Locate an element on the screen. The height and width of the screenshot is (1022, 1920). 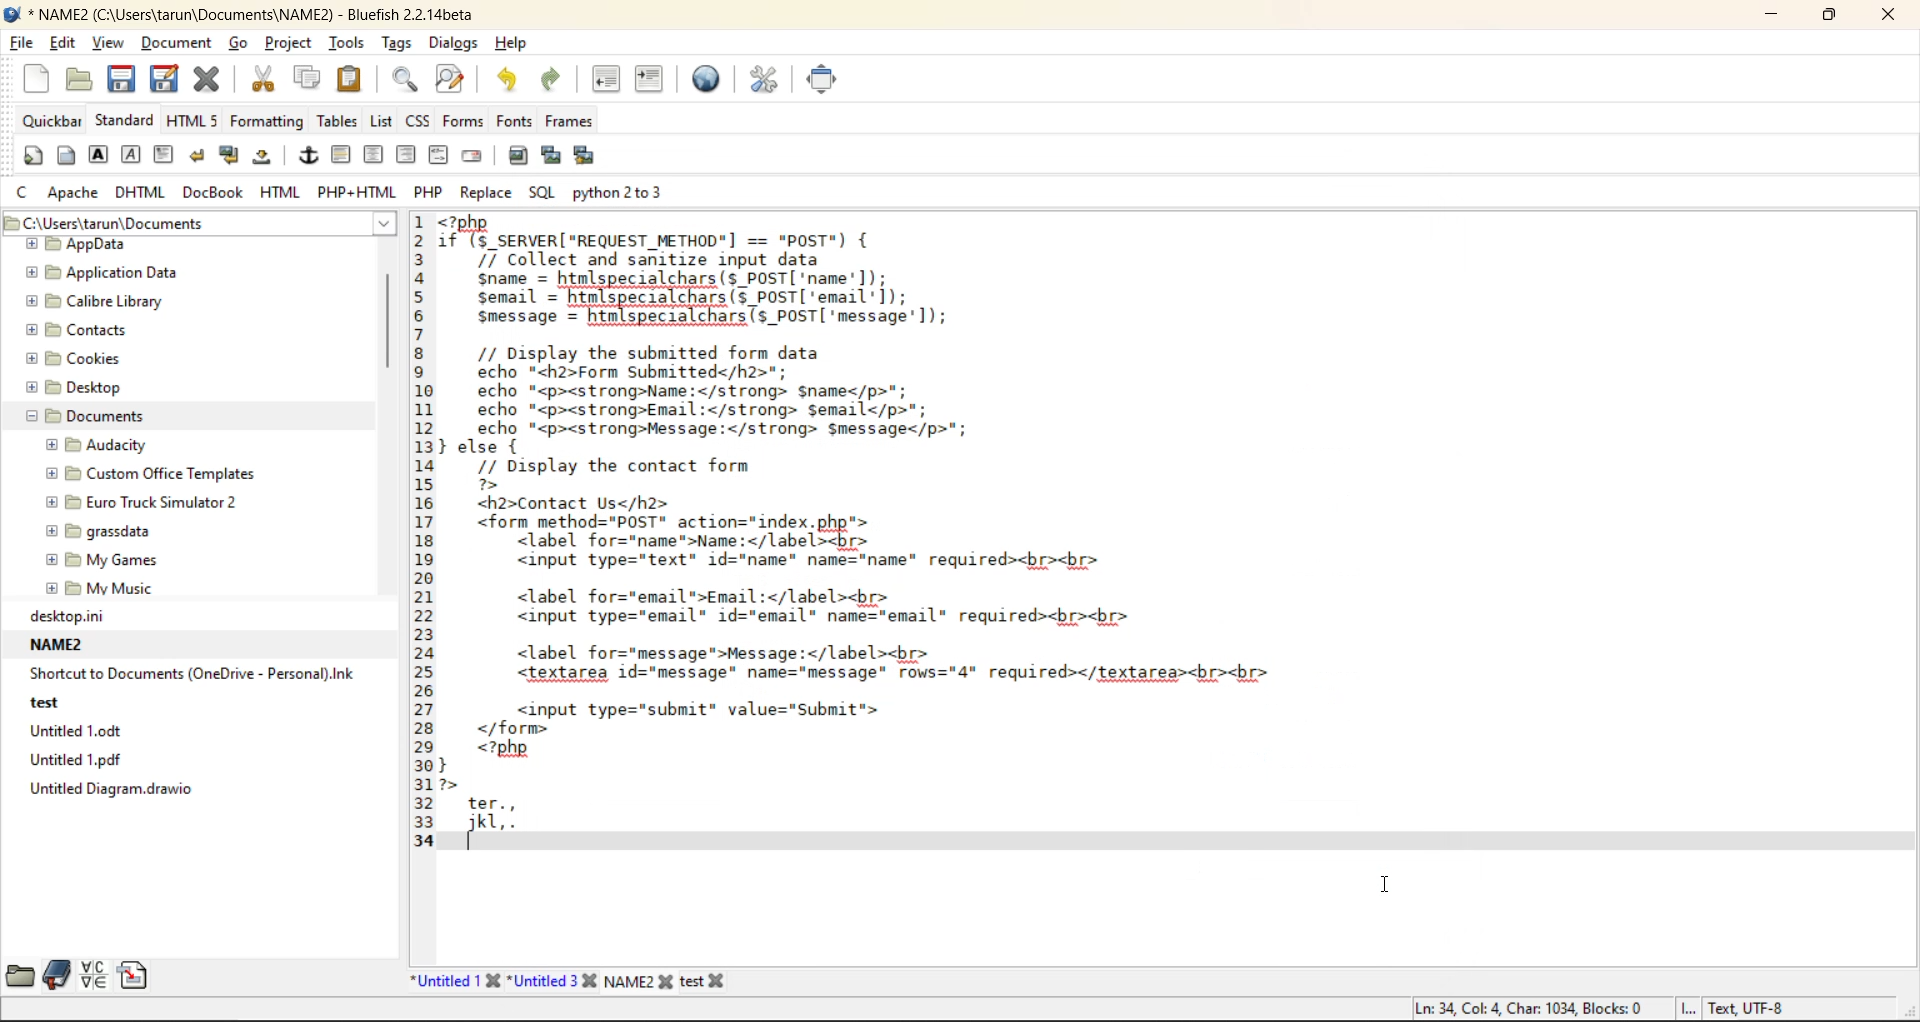
quickbar is located at coordinates (49, 124).